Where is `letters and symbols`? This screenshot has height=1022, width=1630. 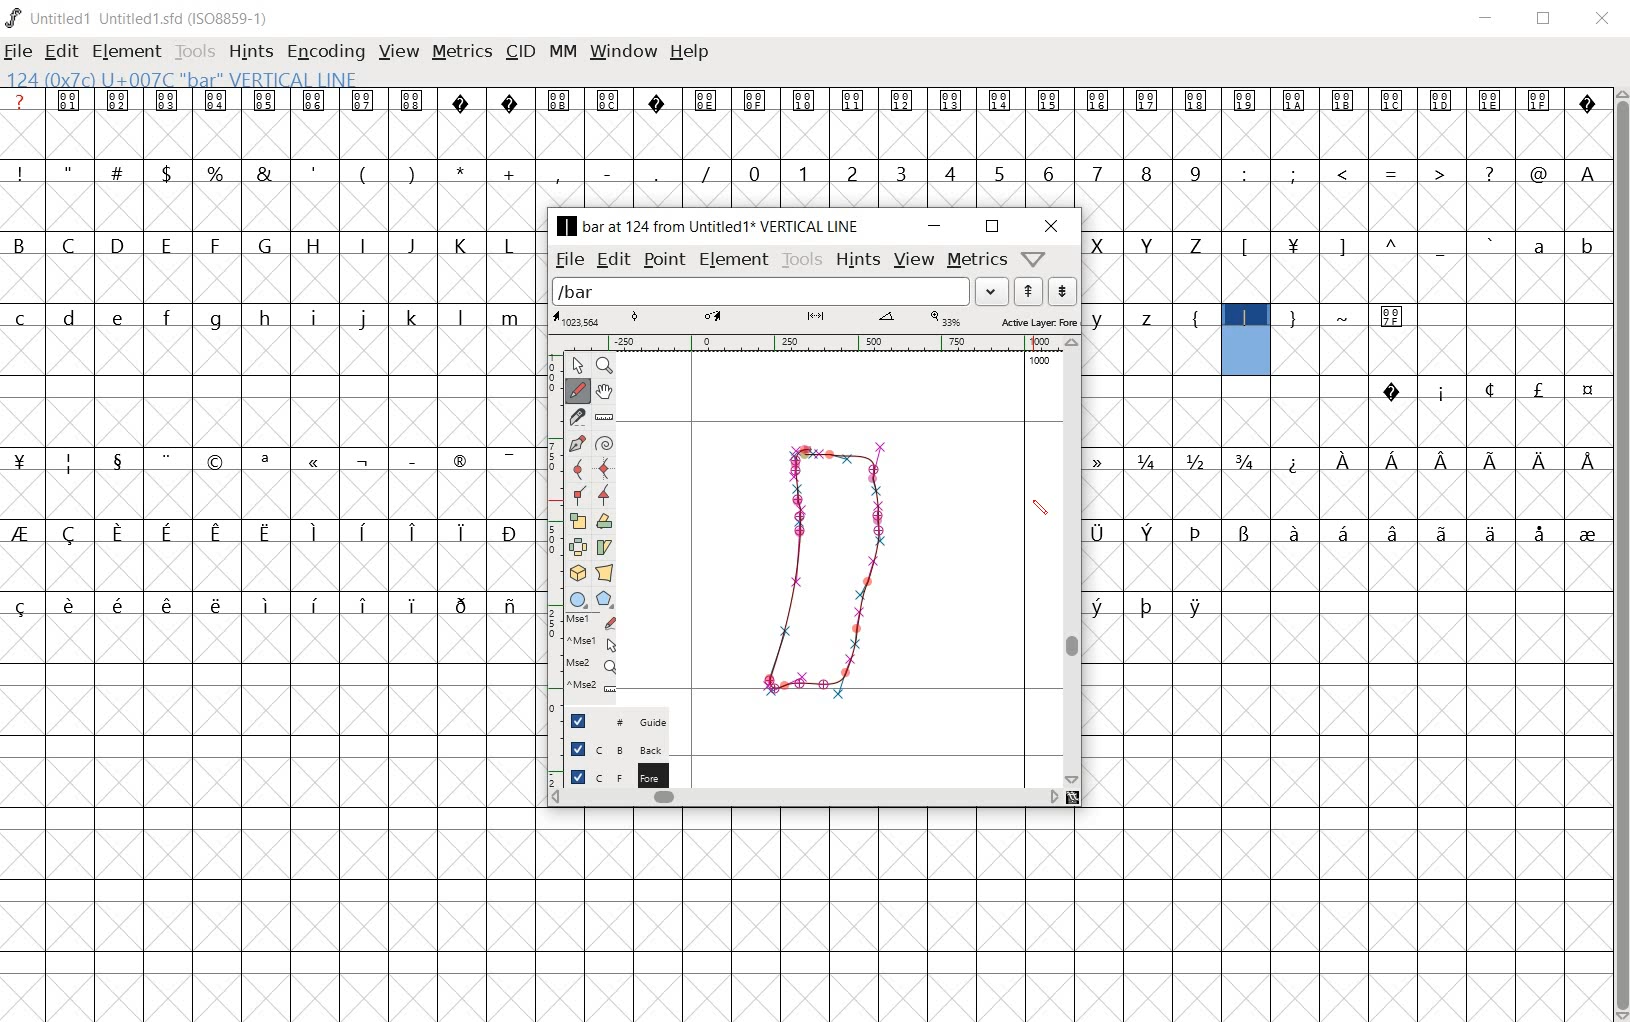
letters and symbols is located at coordinates (1346, 242).